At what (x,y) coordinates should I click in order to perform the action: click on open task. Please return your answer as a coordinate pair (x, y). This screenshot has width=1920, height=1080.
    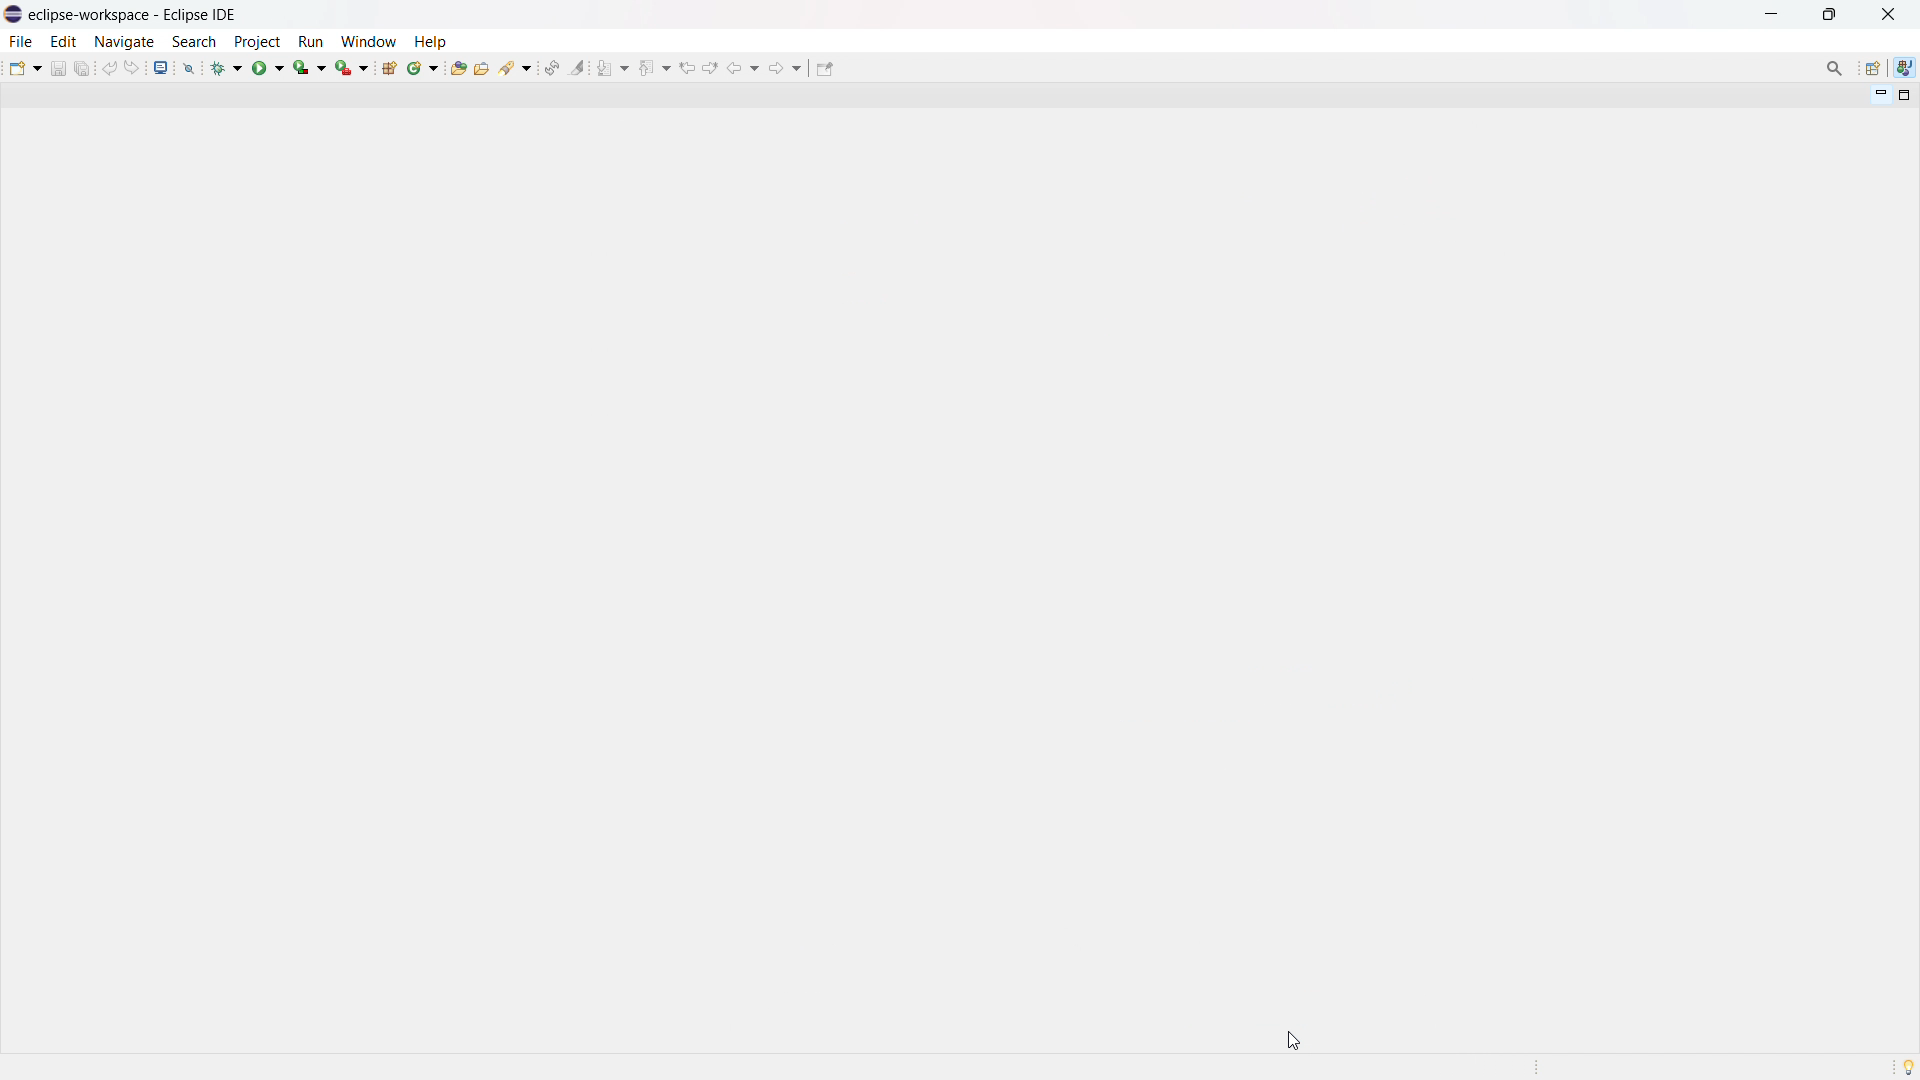
    Looking at the image, I should click on (484, 66).